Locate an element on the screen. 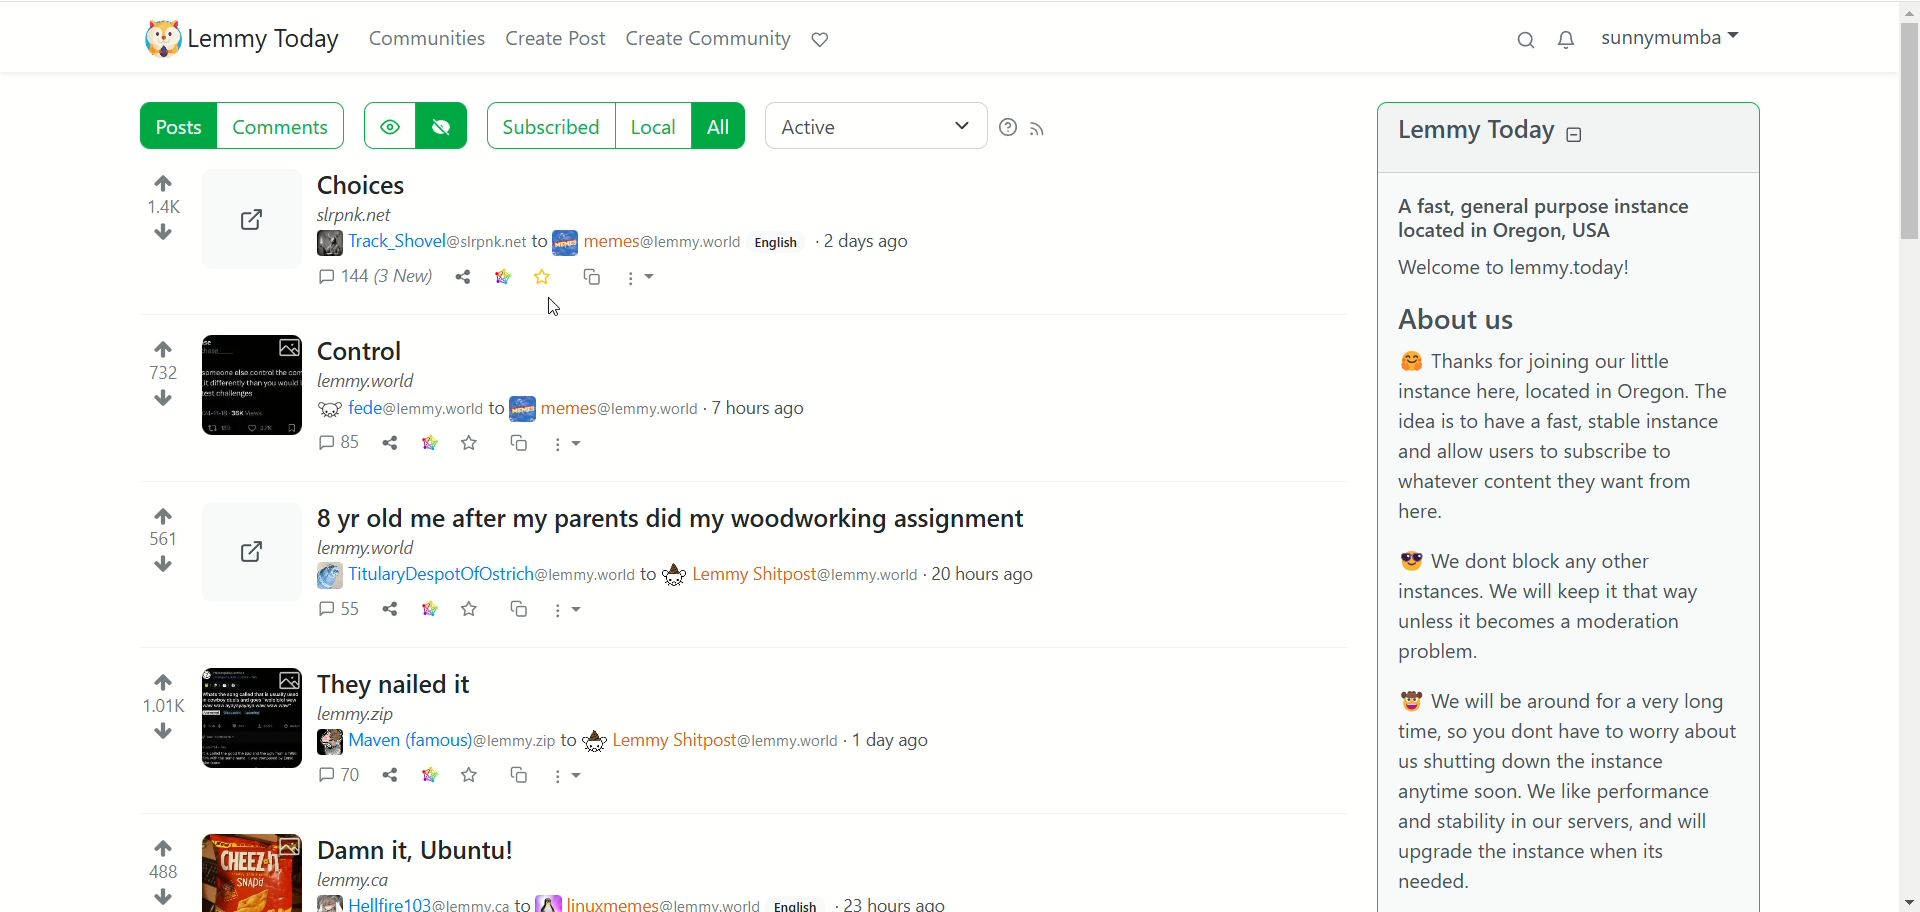 The width and height of the screenshot is (1920, 912). Poster details is located at coordinates (604, 575).